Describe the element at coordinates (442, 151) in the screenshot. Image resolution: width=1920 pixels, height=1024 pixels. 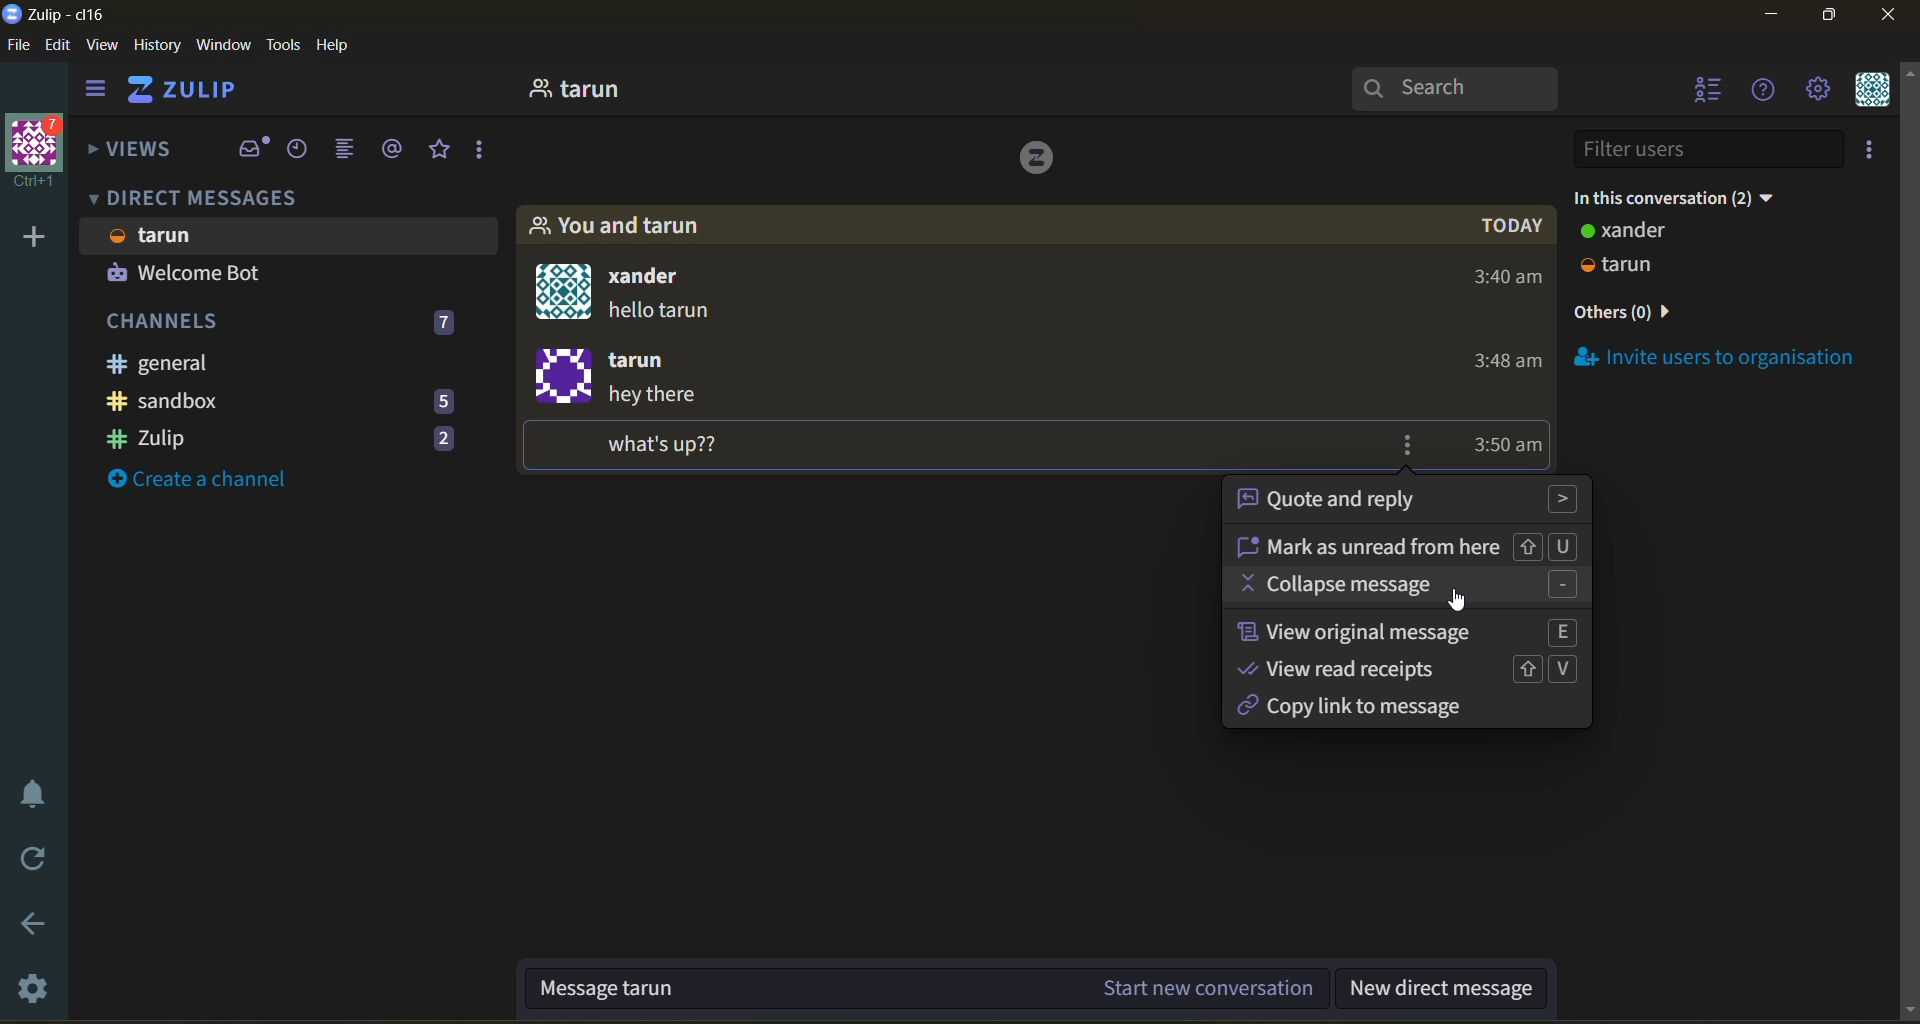
I see `starred messages` at that location.